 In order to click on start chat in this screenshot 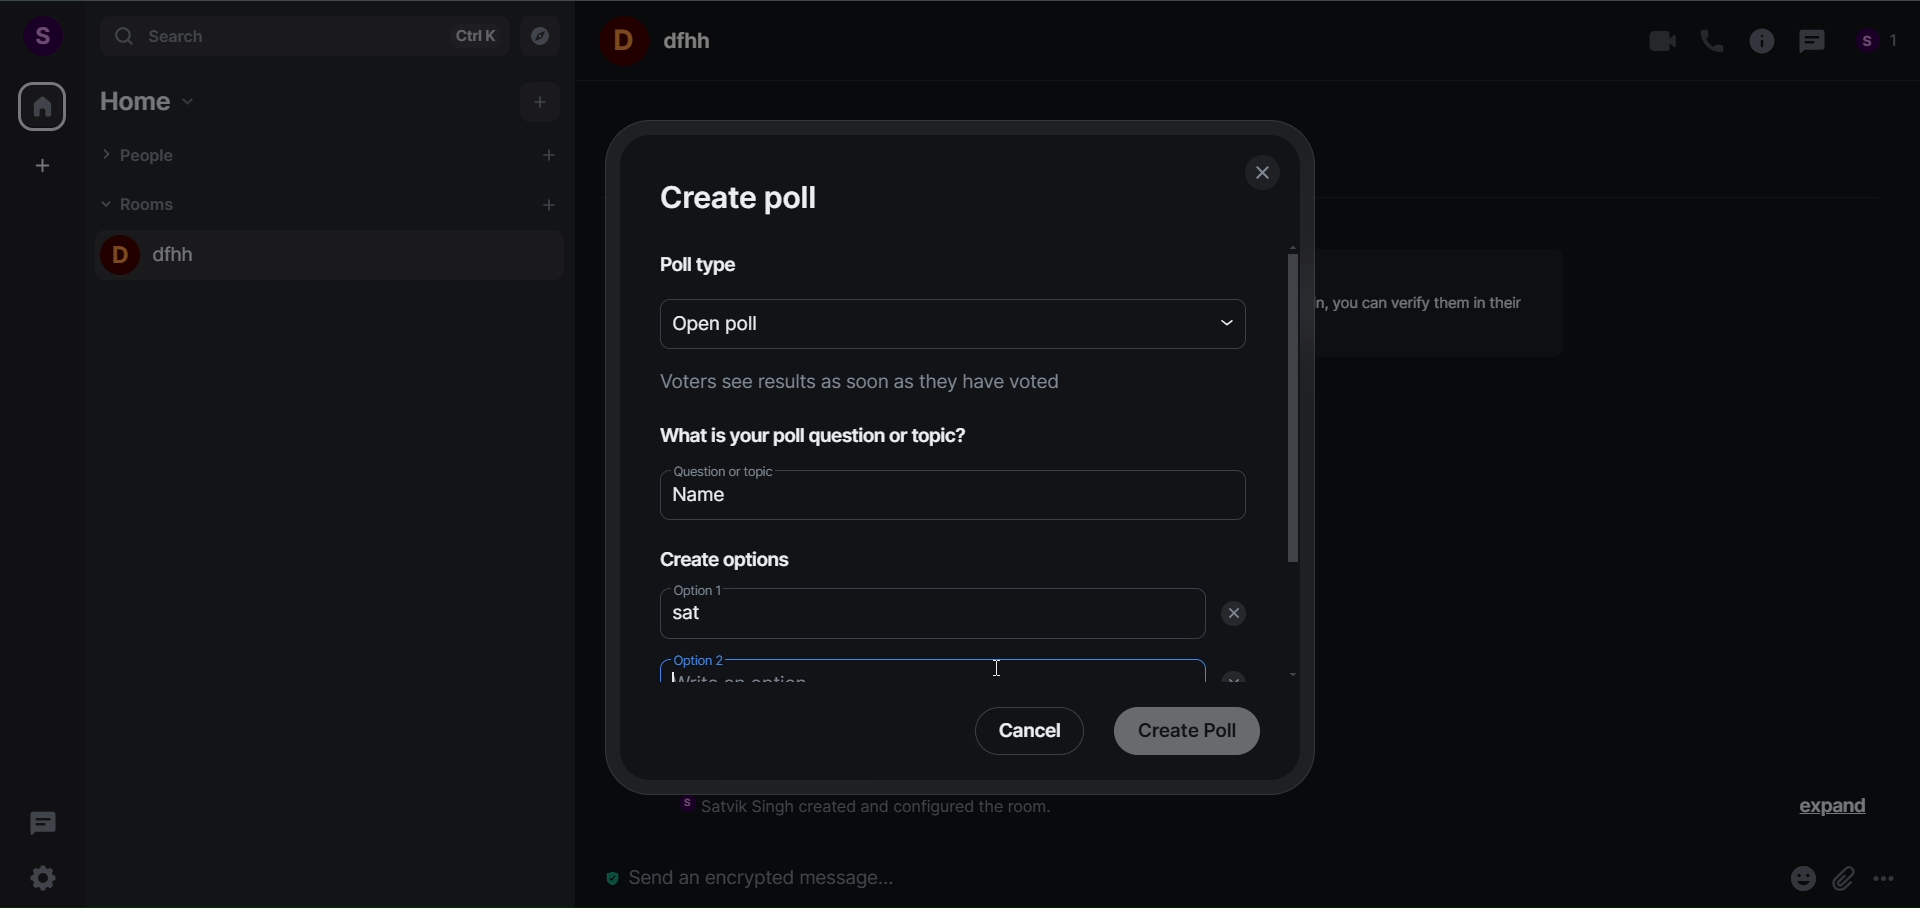, I will do `click(551, 157)`.